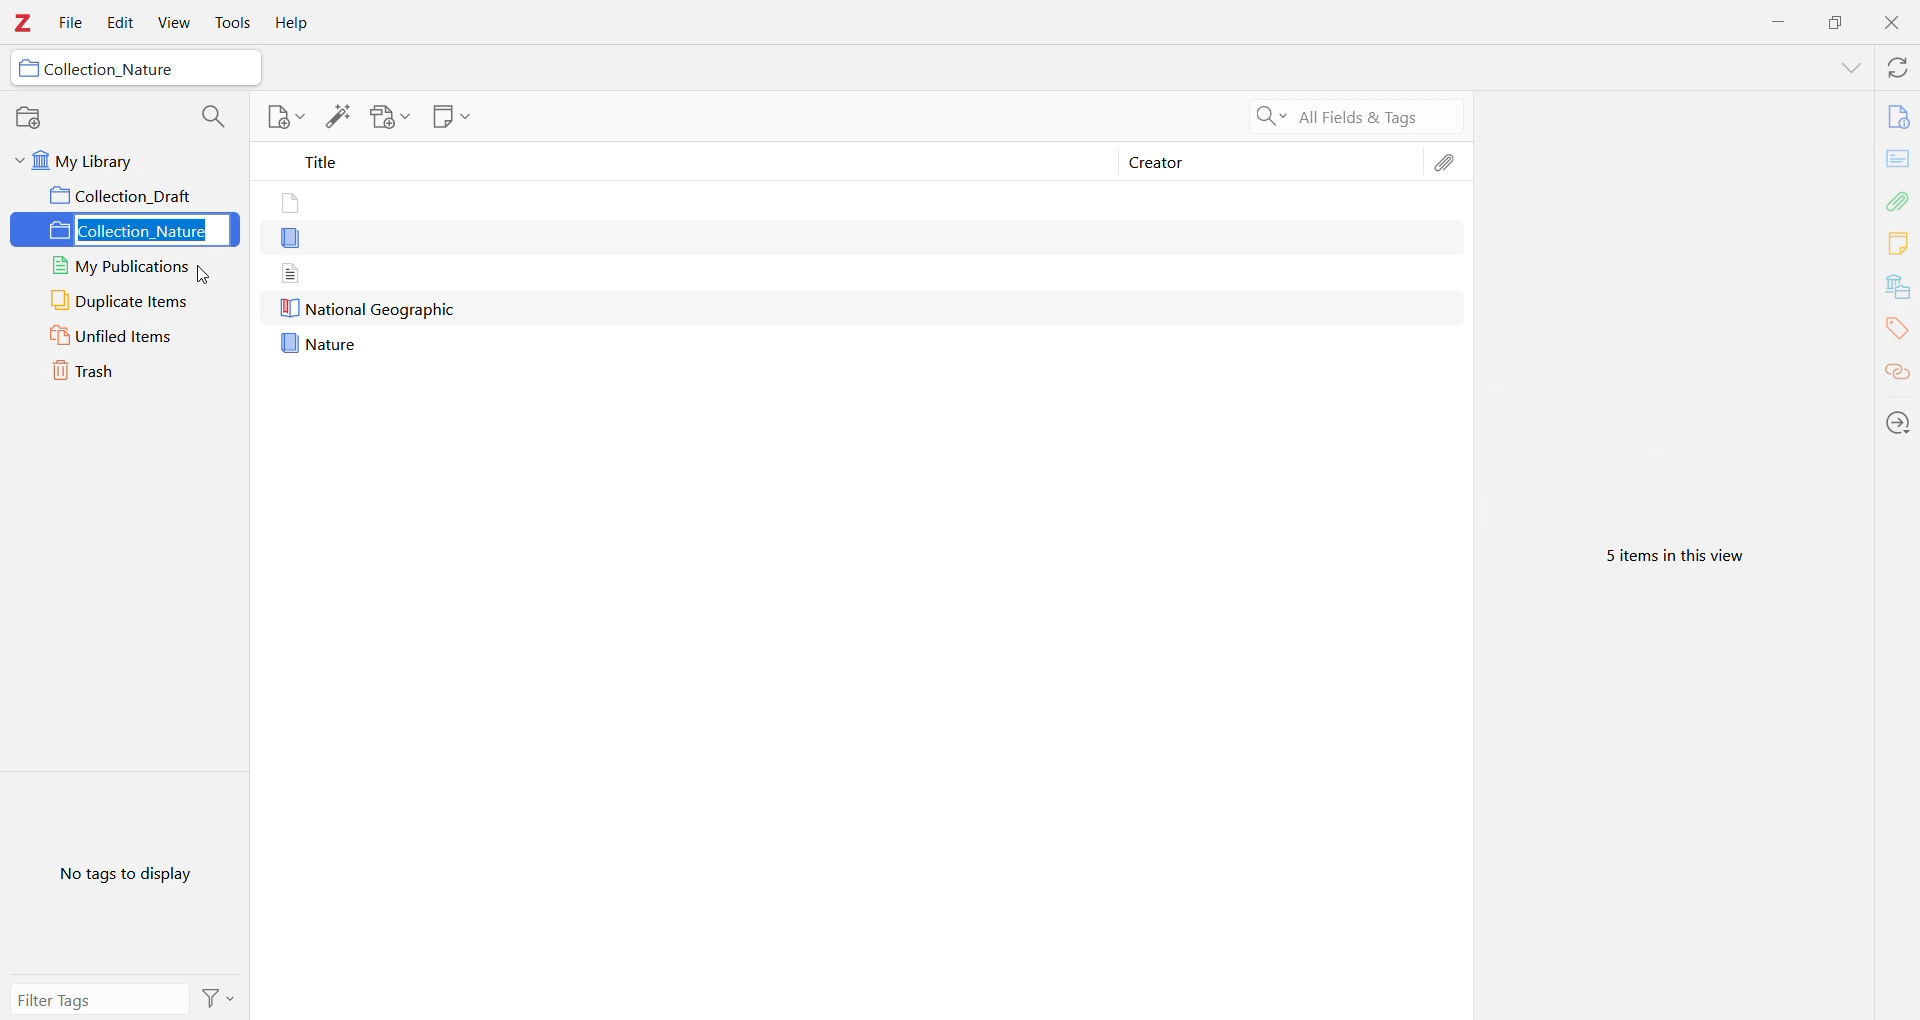 The width and height of the screenshot is (1920, 1020). Describe the element at coordinates (212, 114) in the screenshot. I see `Filter Collections` at that location.